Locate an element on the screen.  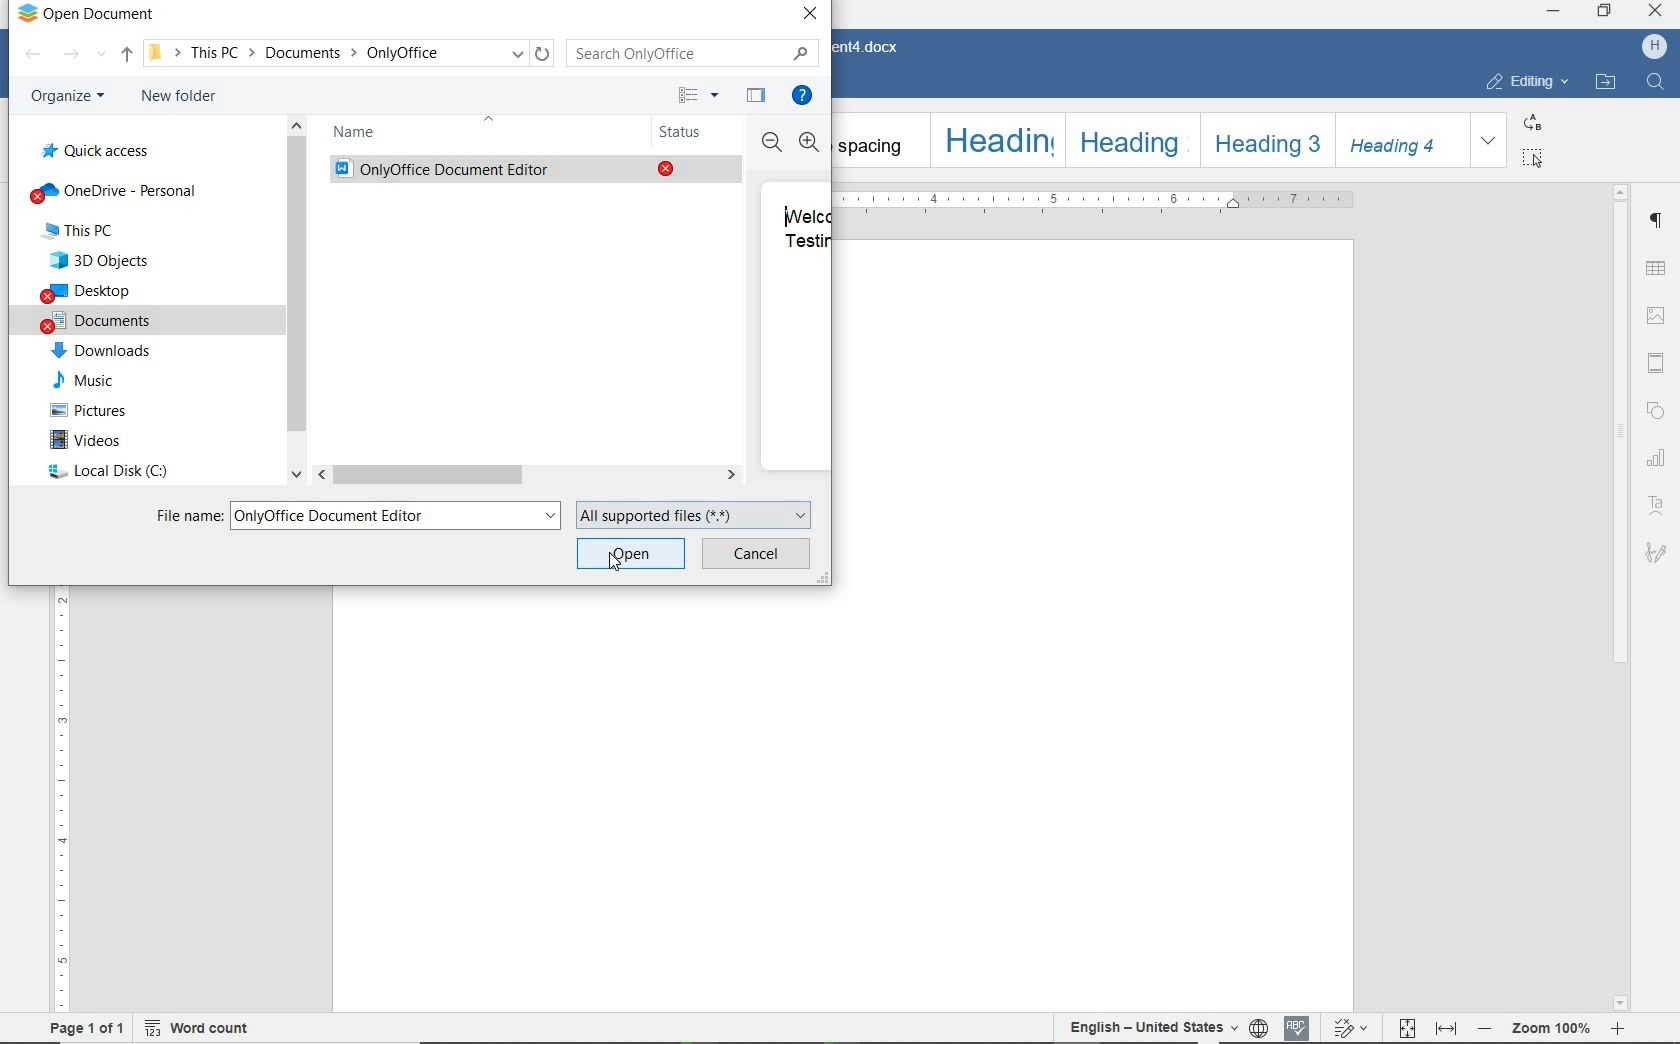
scrollbar is located at coordinates (528, 474).